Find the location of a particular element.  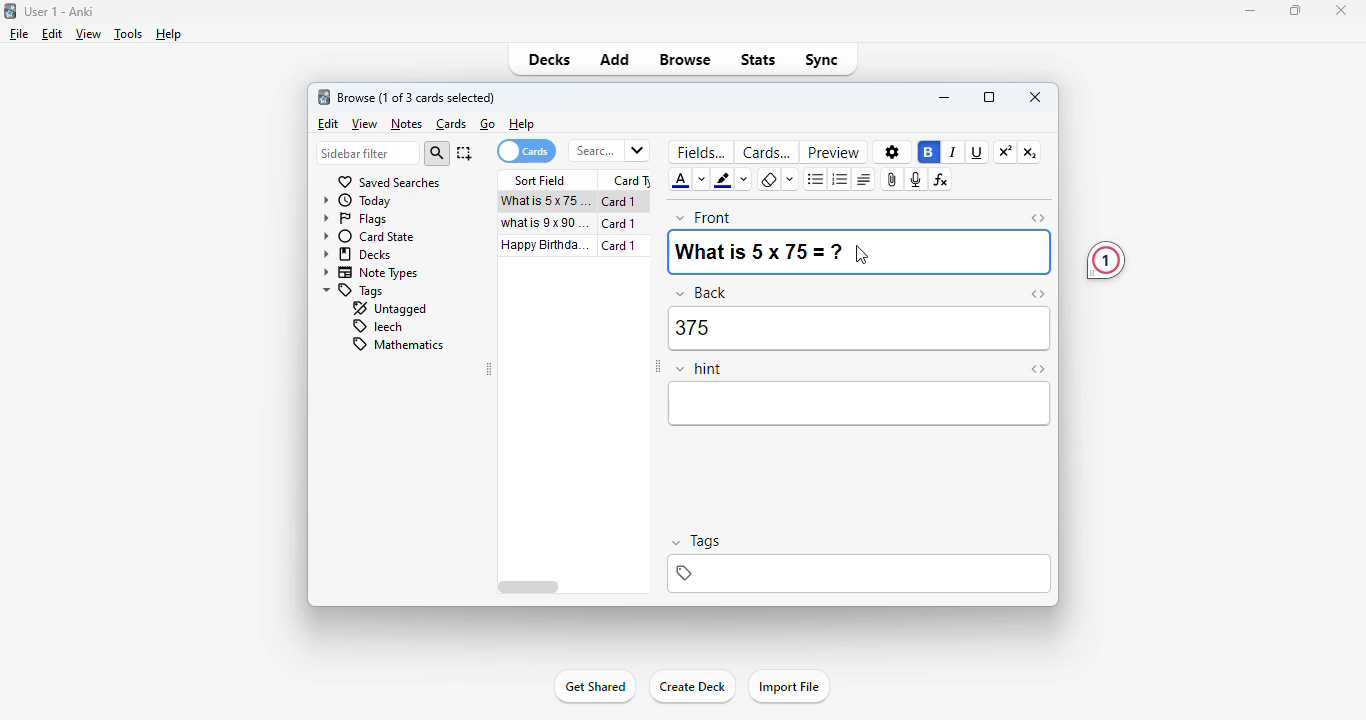

view is located at coordinates (90, 34).